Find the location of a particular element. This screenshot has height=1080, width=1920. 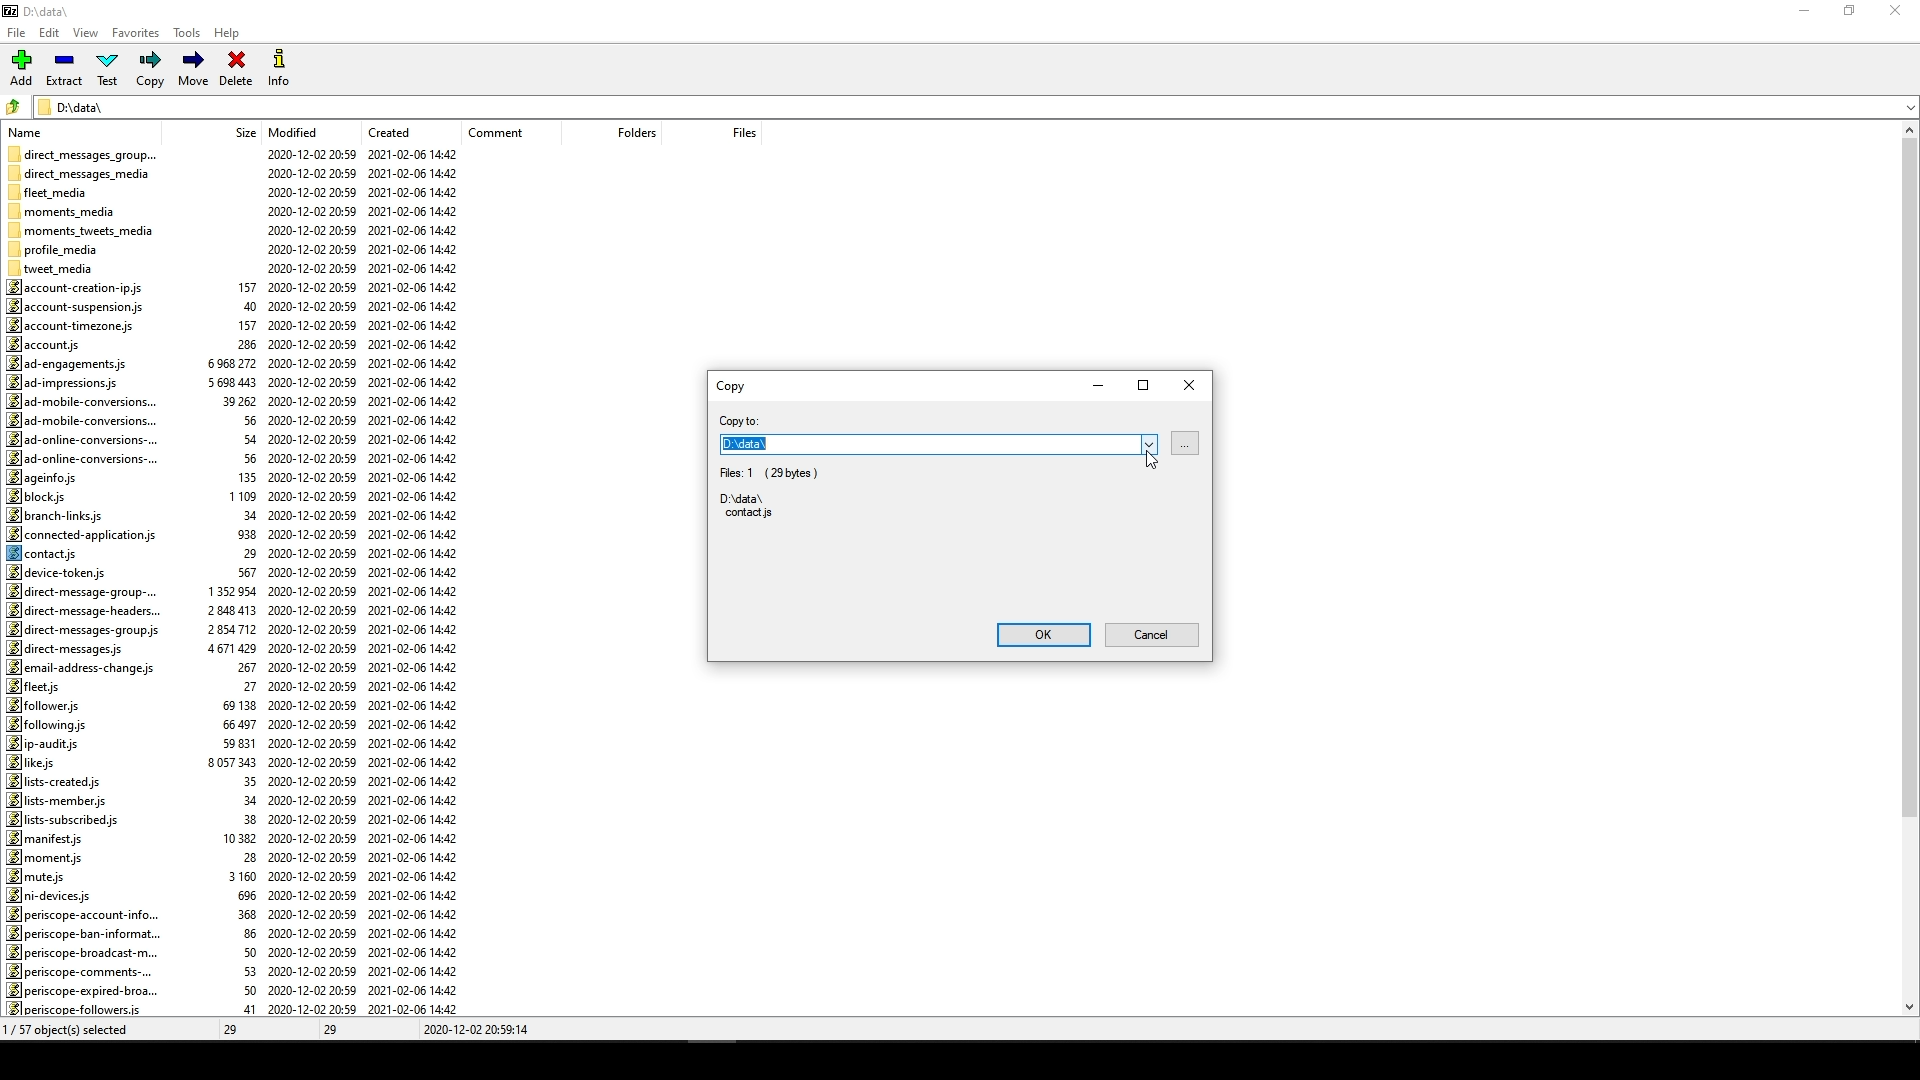

Close is located at coordinates (1190, 384).